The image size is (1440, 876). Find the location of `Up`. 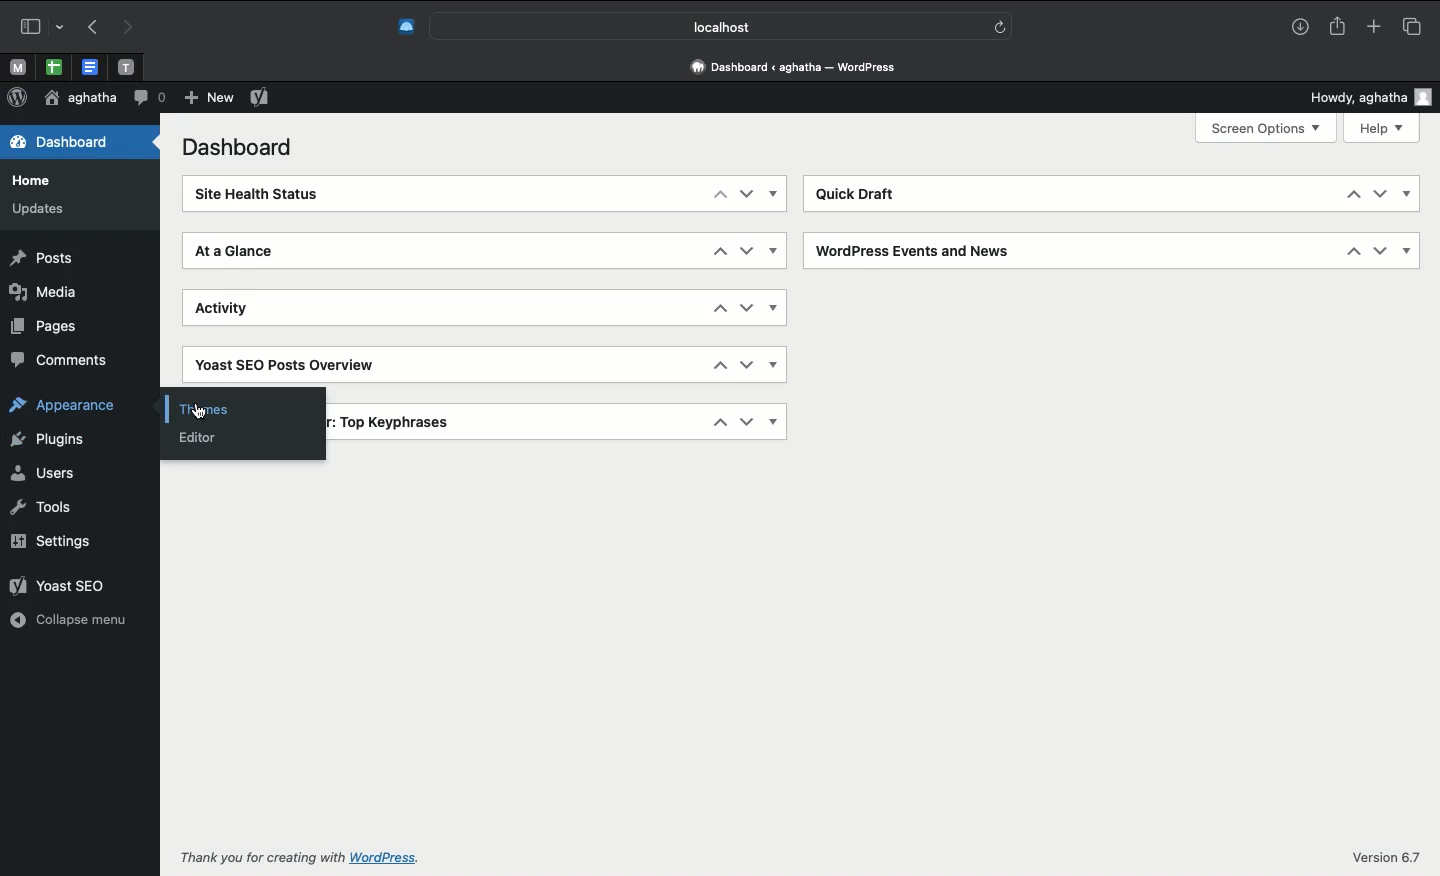

Up is located at coordinates (1351, 194).